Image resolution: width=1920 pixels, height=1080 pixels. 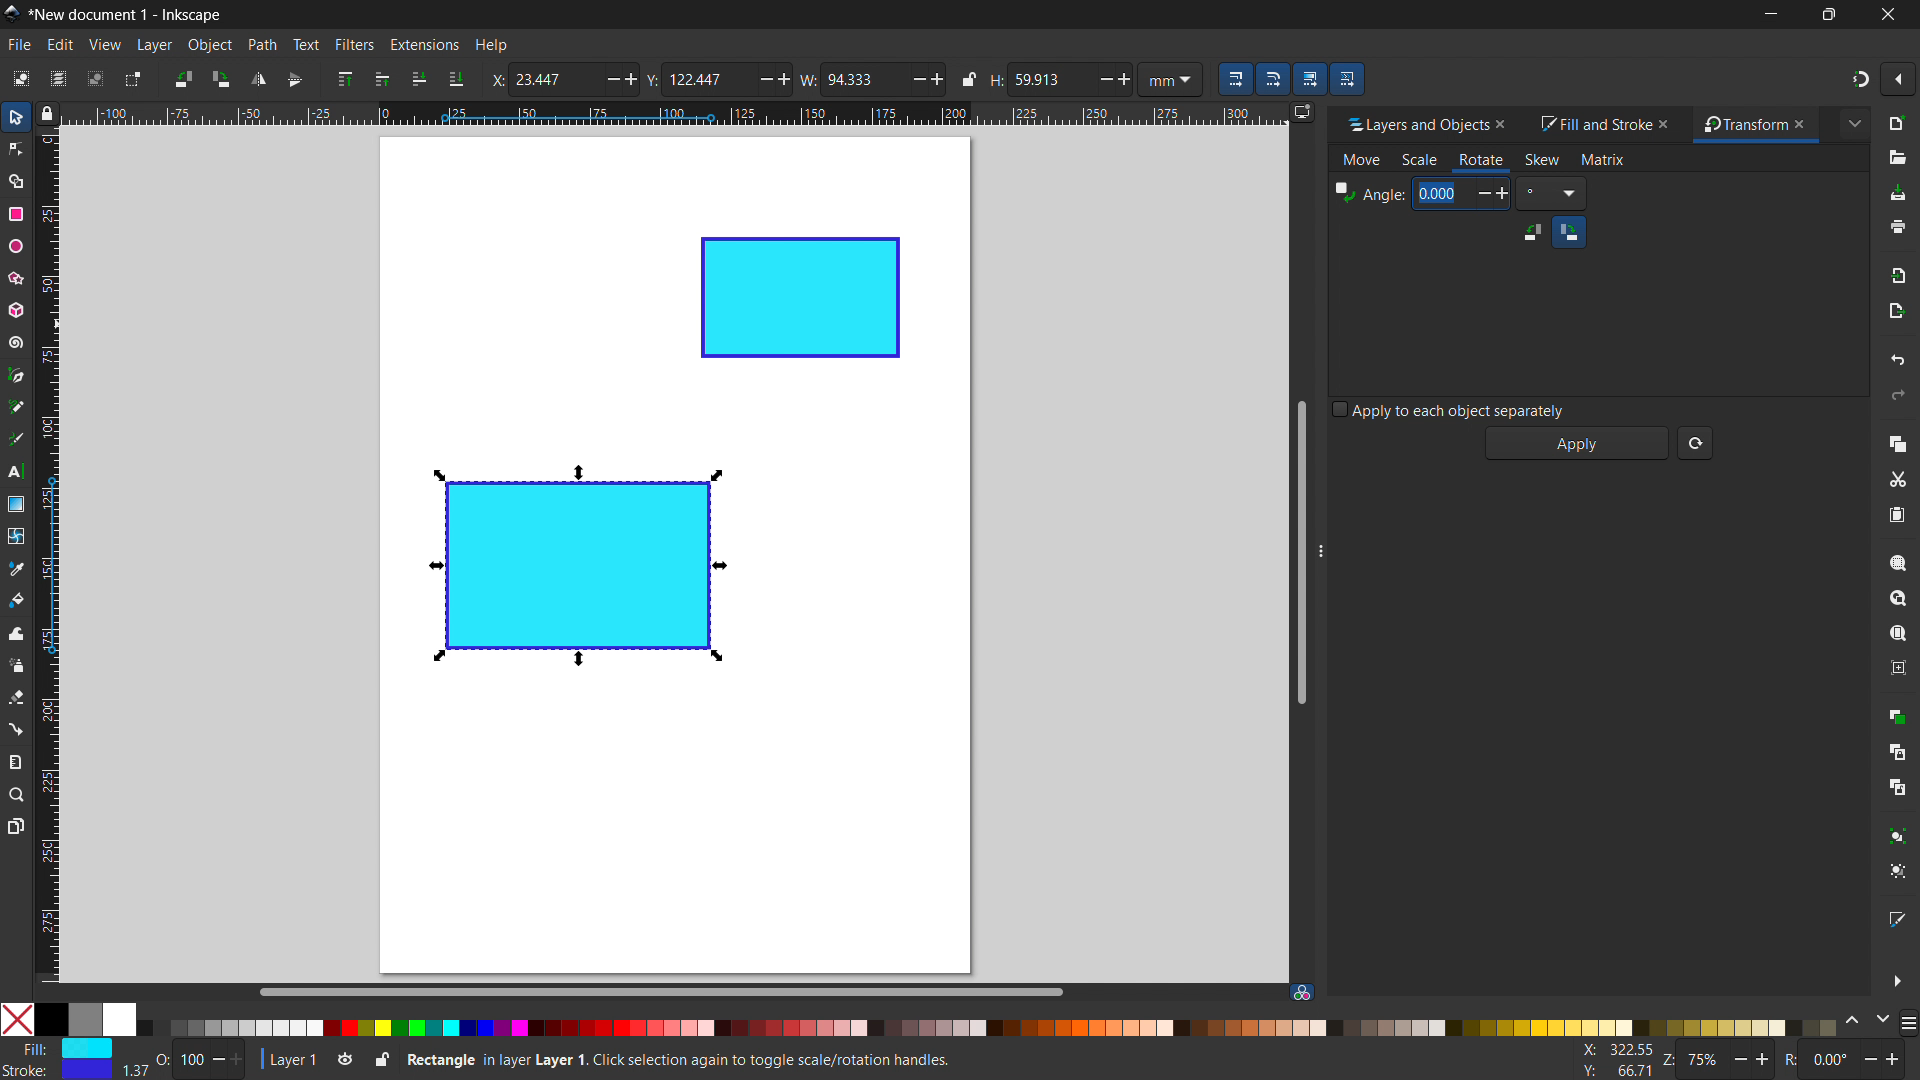 What do you see at coordinates (295, 80) in the screenshot?
I see `flip vertically` at bounding box center [295, 80].